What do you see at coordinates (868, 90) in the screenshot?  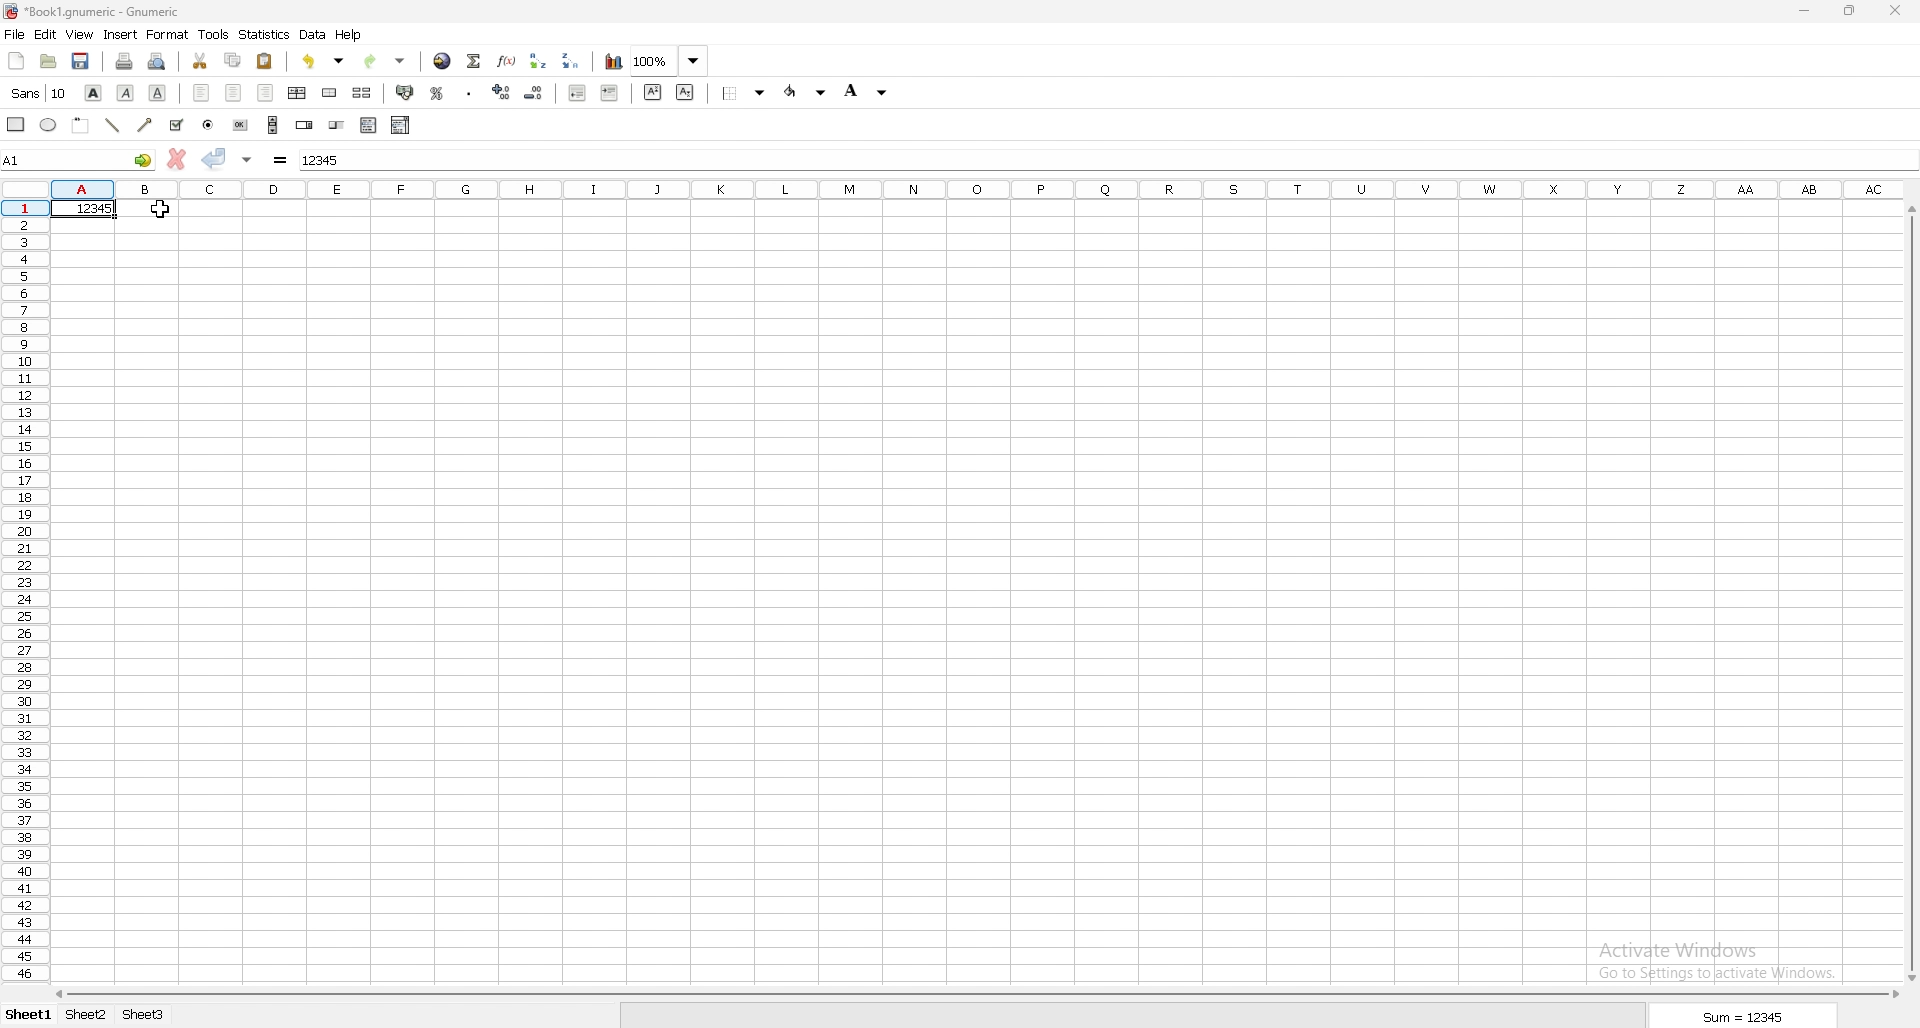 I see `background` at bounding box center [868, 90].